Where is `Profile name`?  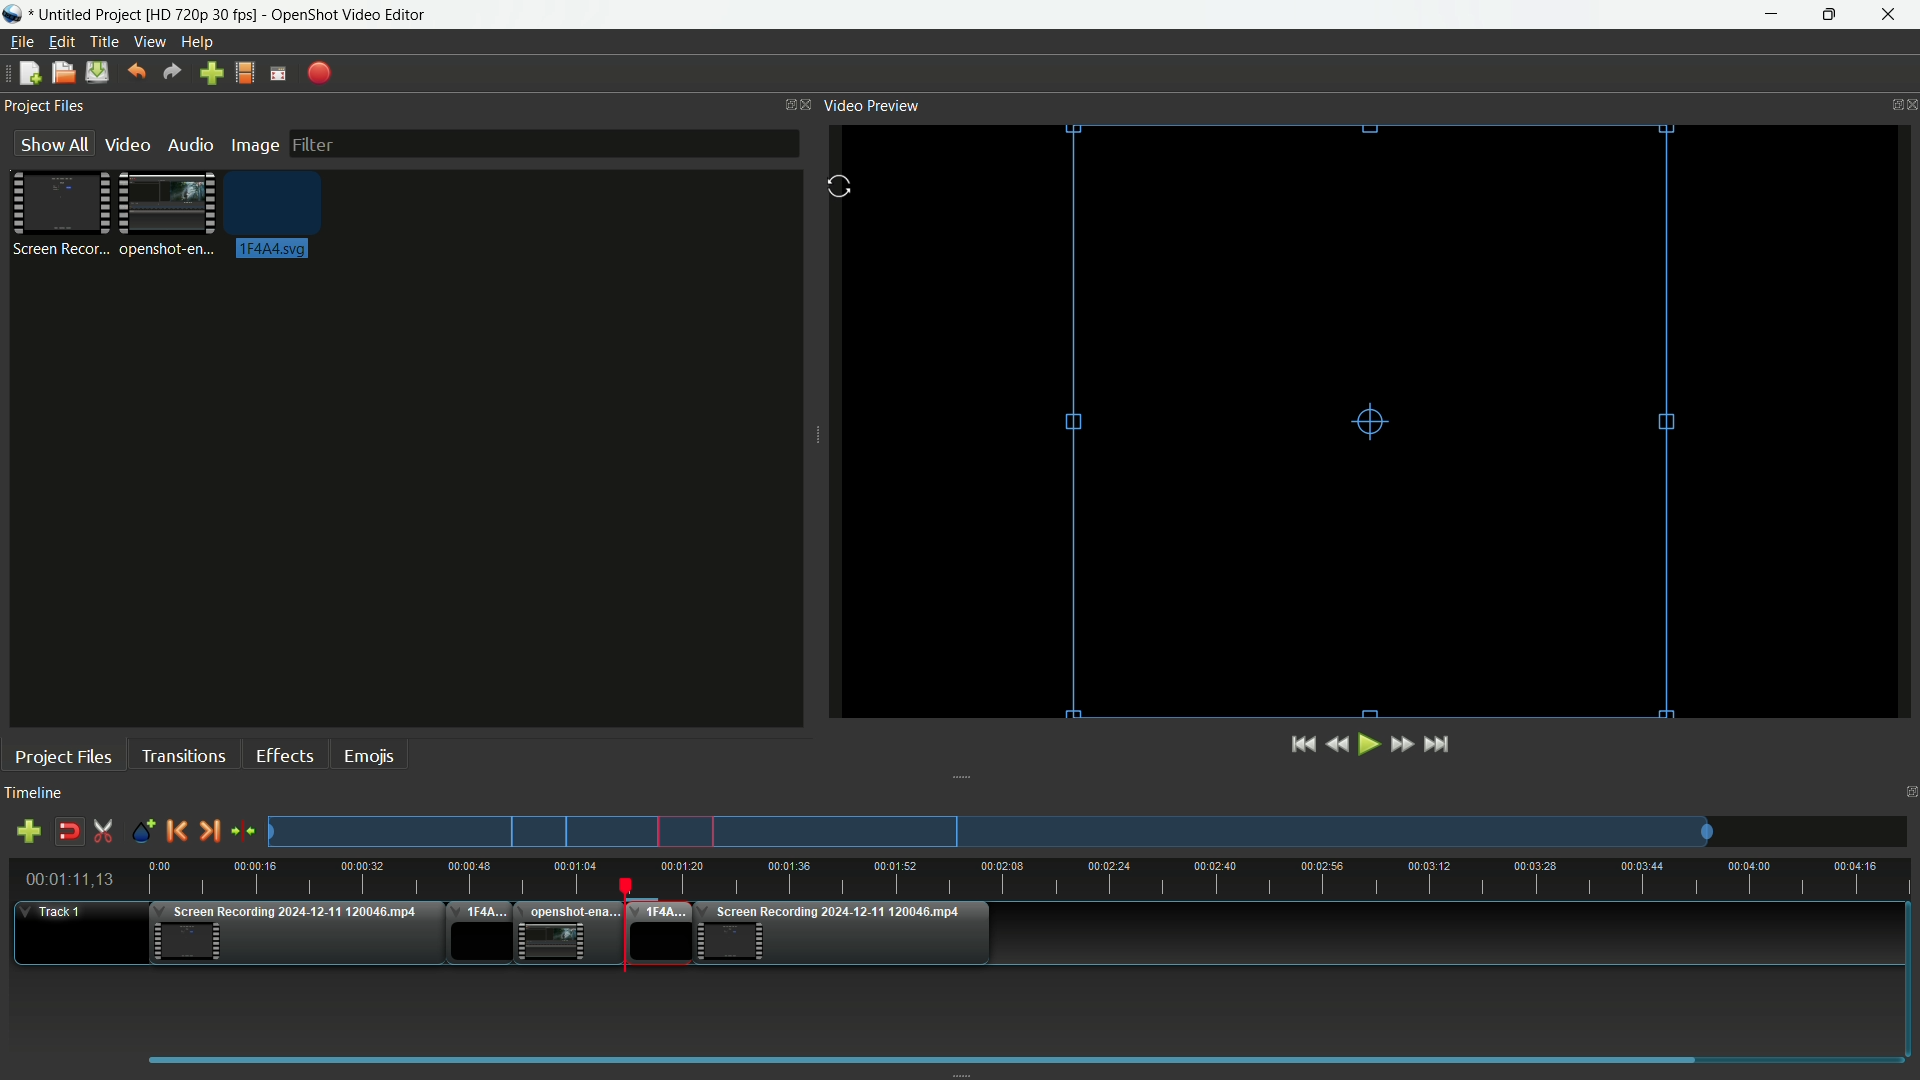 Profile name is located at coordinates (203, 16).